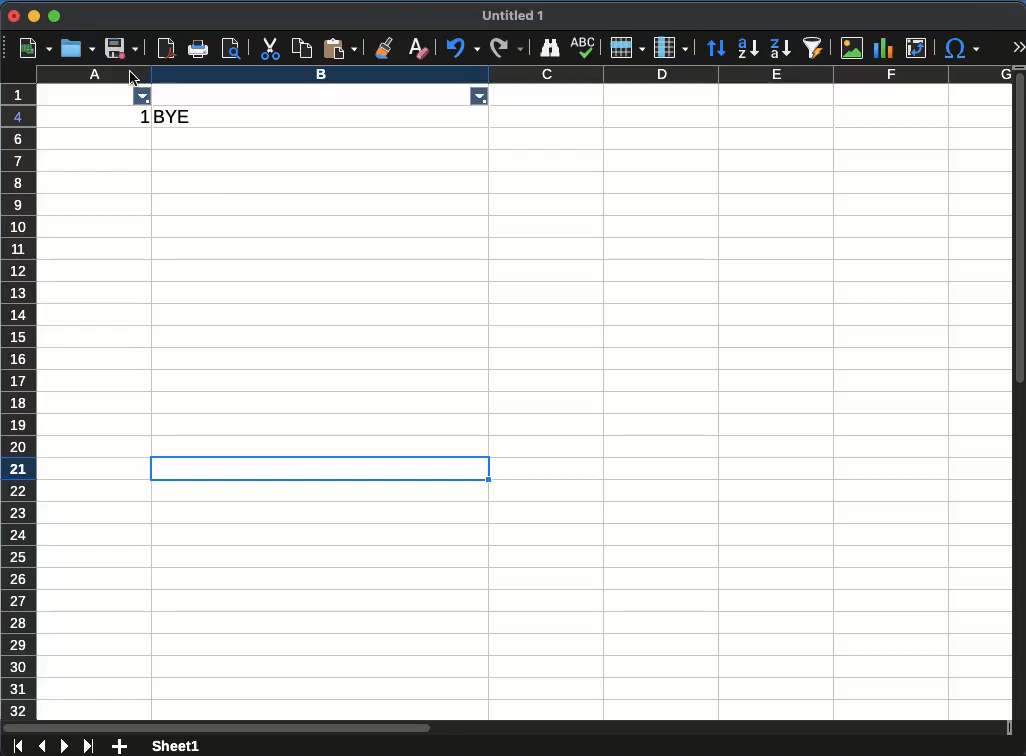 Image resolution: width=1026 pixels, height=756 pixels. I want to click on sheet 1, so click(176, 745).